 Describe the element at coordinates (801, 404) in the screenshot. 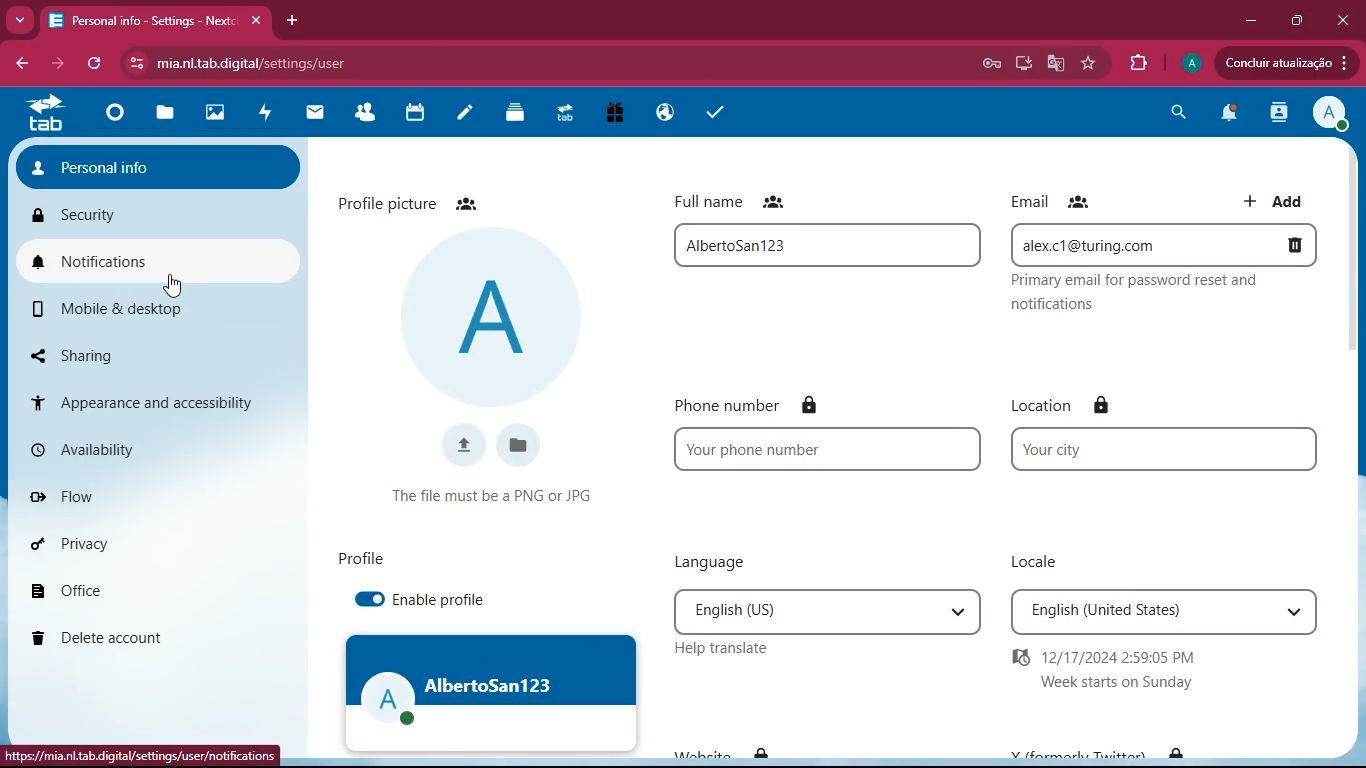

I see `phone number` at that location.